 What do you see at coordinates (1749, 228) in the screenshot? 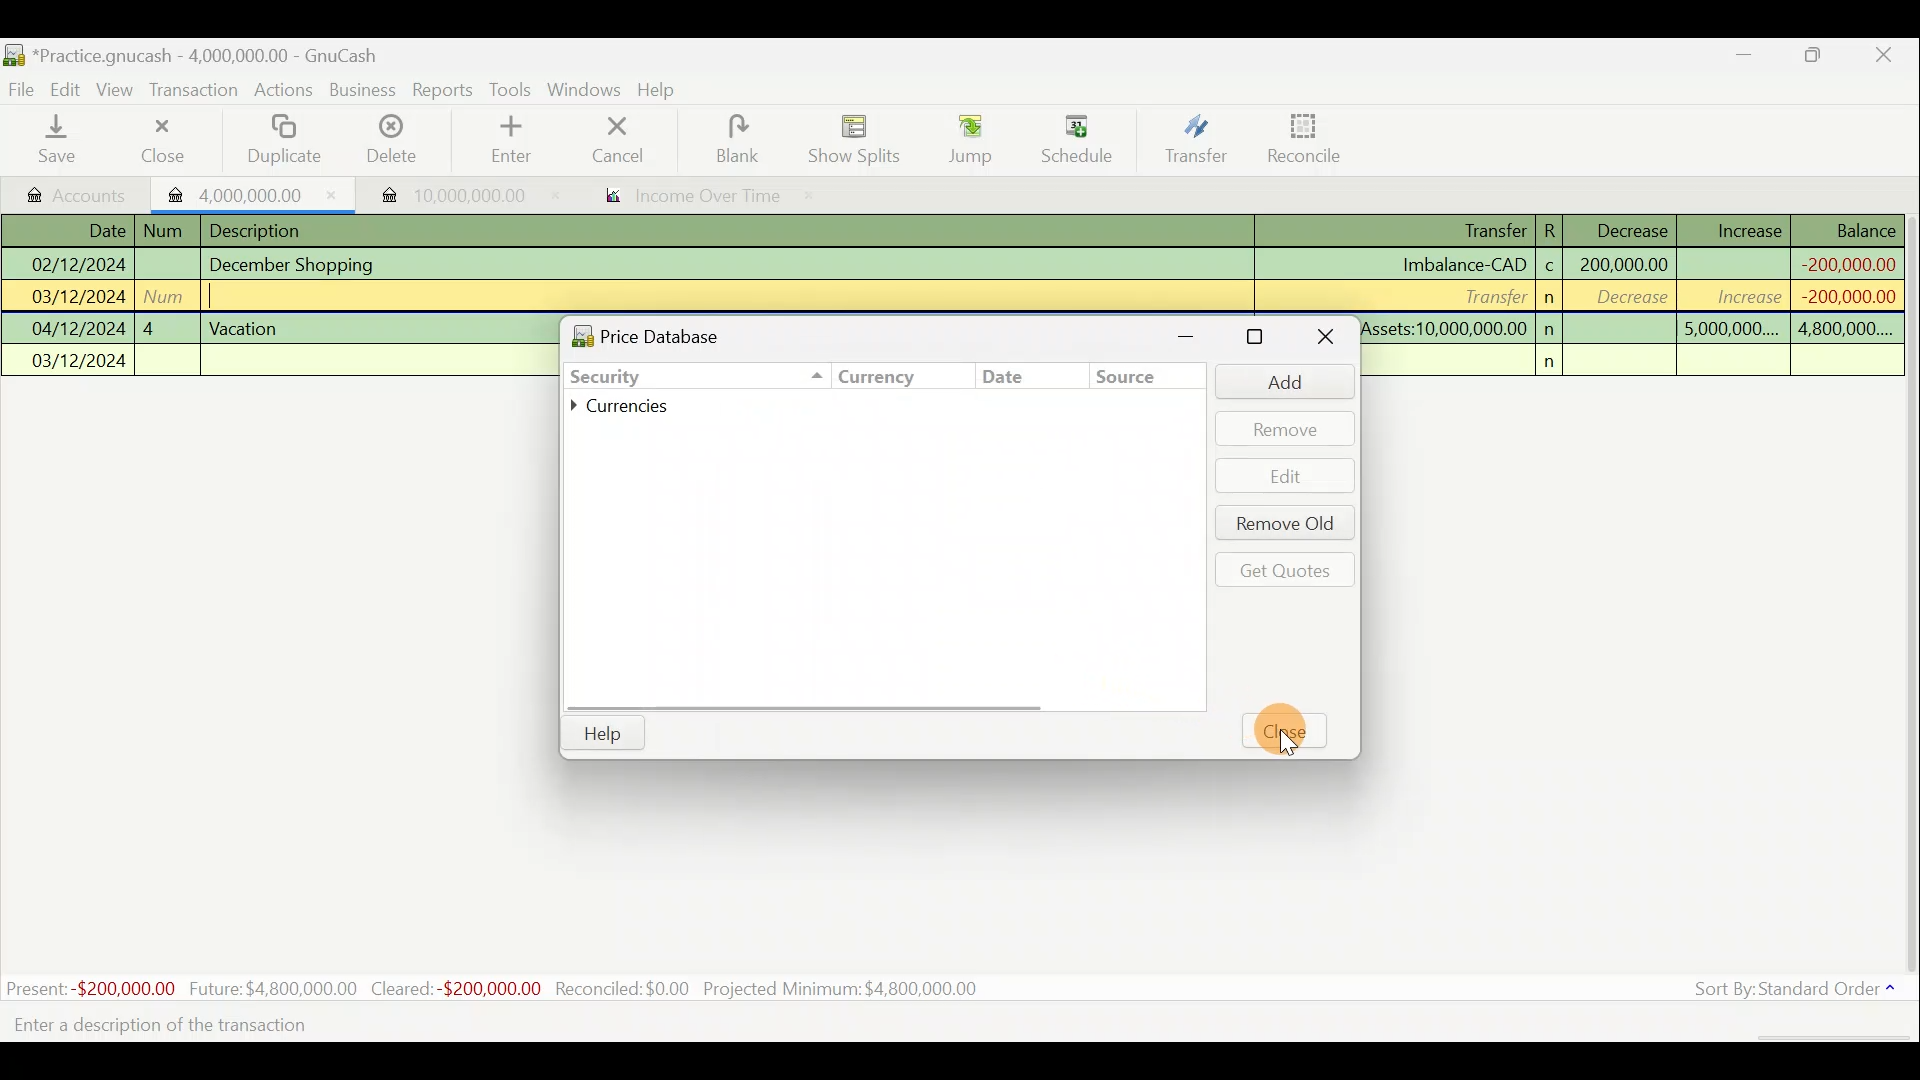
I see `Increase` at bounding box center [1749, 228].